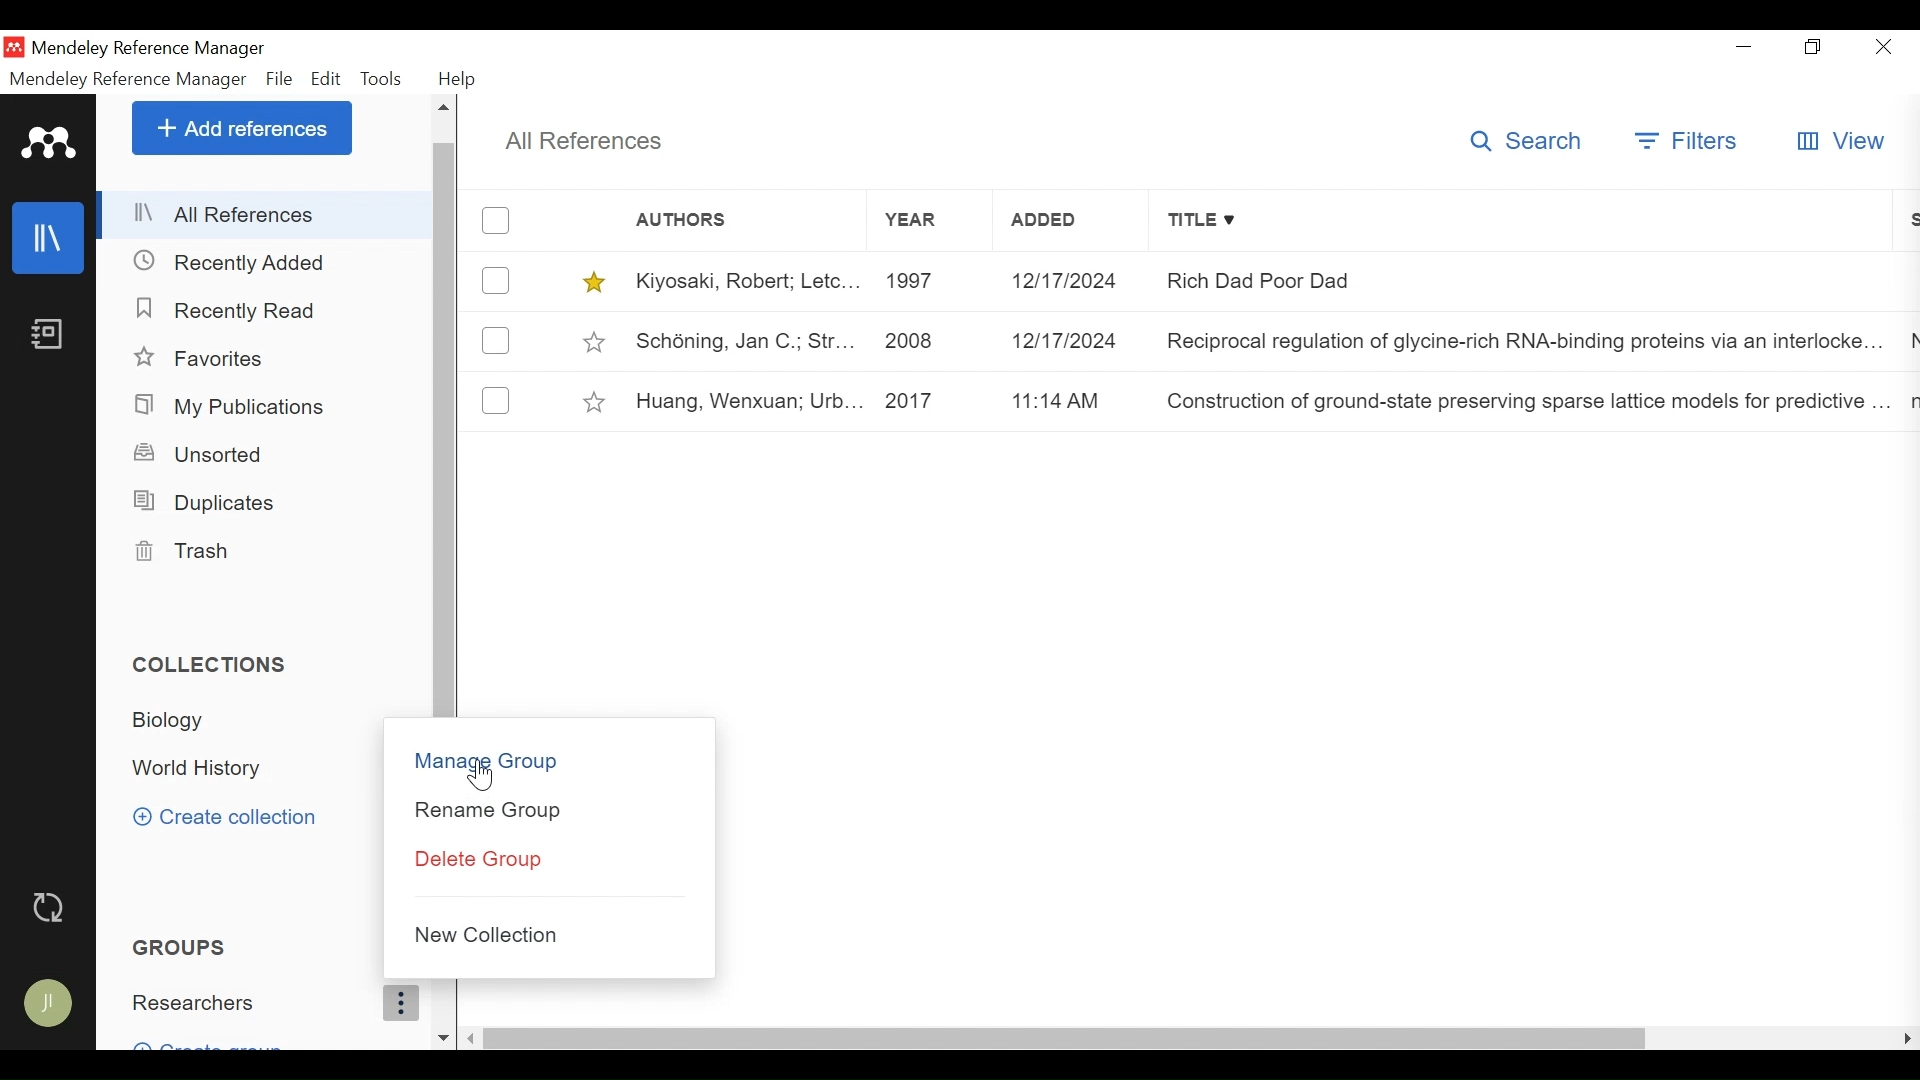  I want to click on Sync, so click(51, 908).